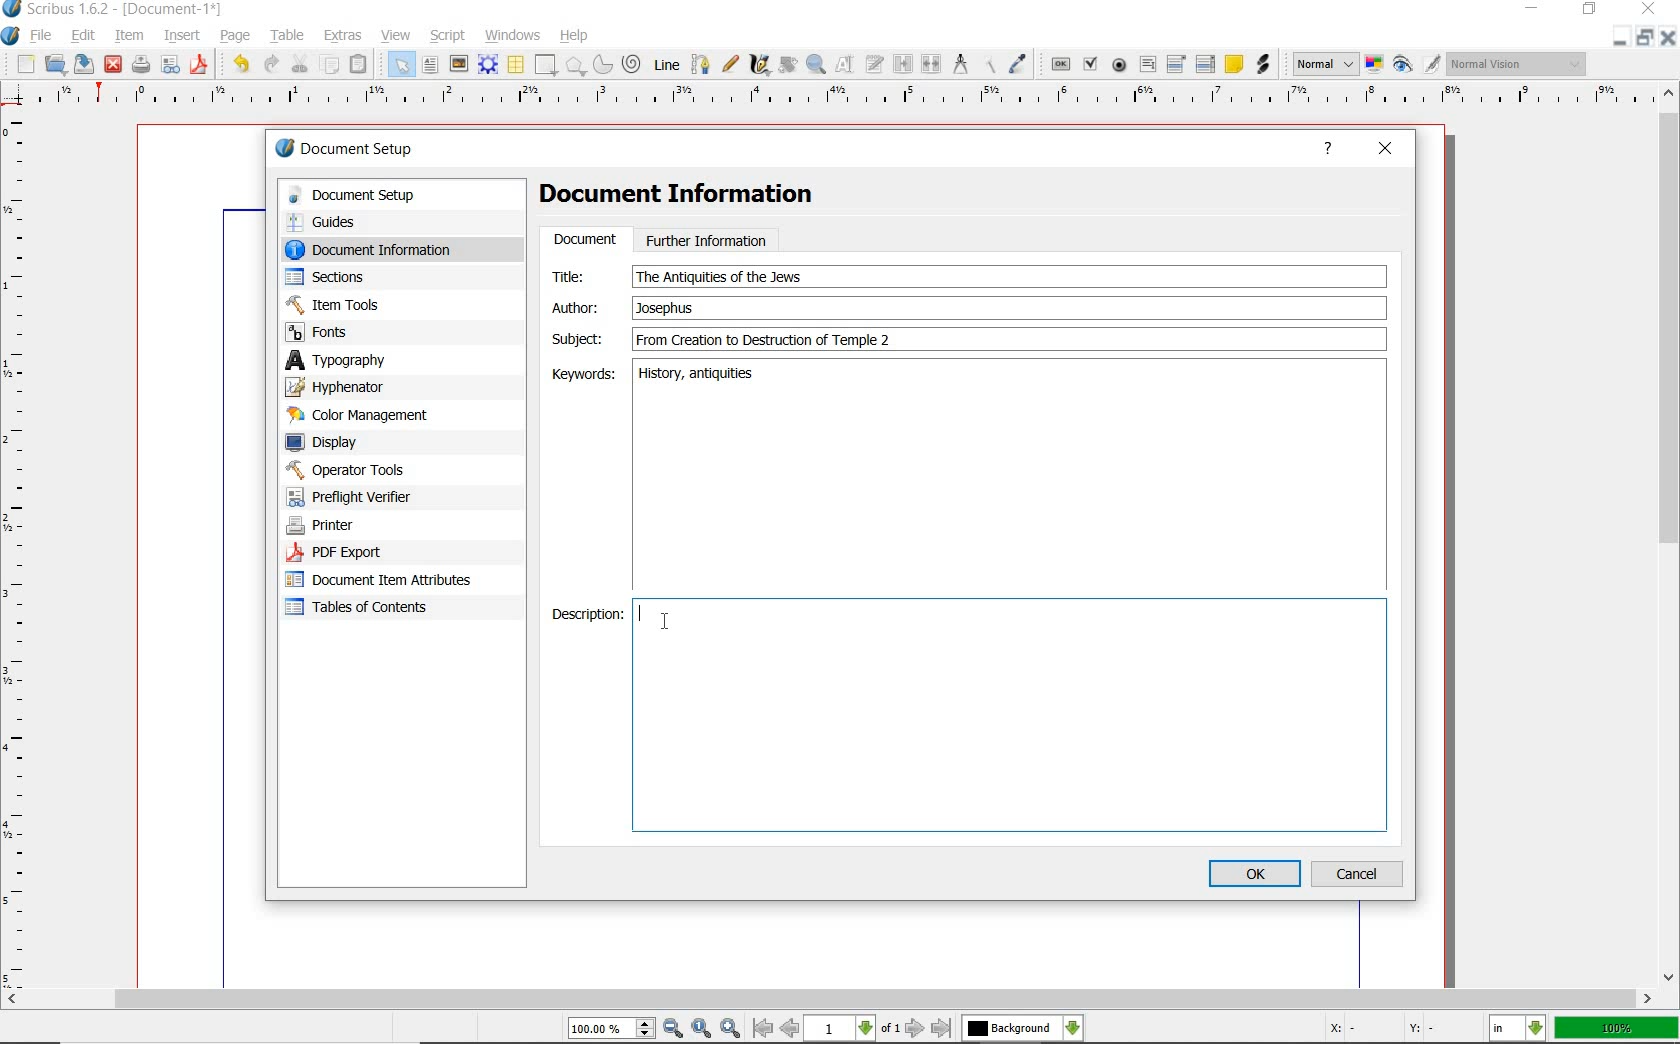 Image resolution: width=1680 pixels, height=1044 pixels. Describe the element at coordinates (24, 64) in the screenshot. I see `new` at that location.